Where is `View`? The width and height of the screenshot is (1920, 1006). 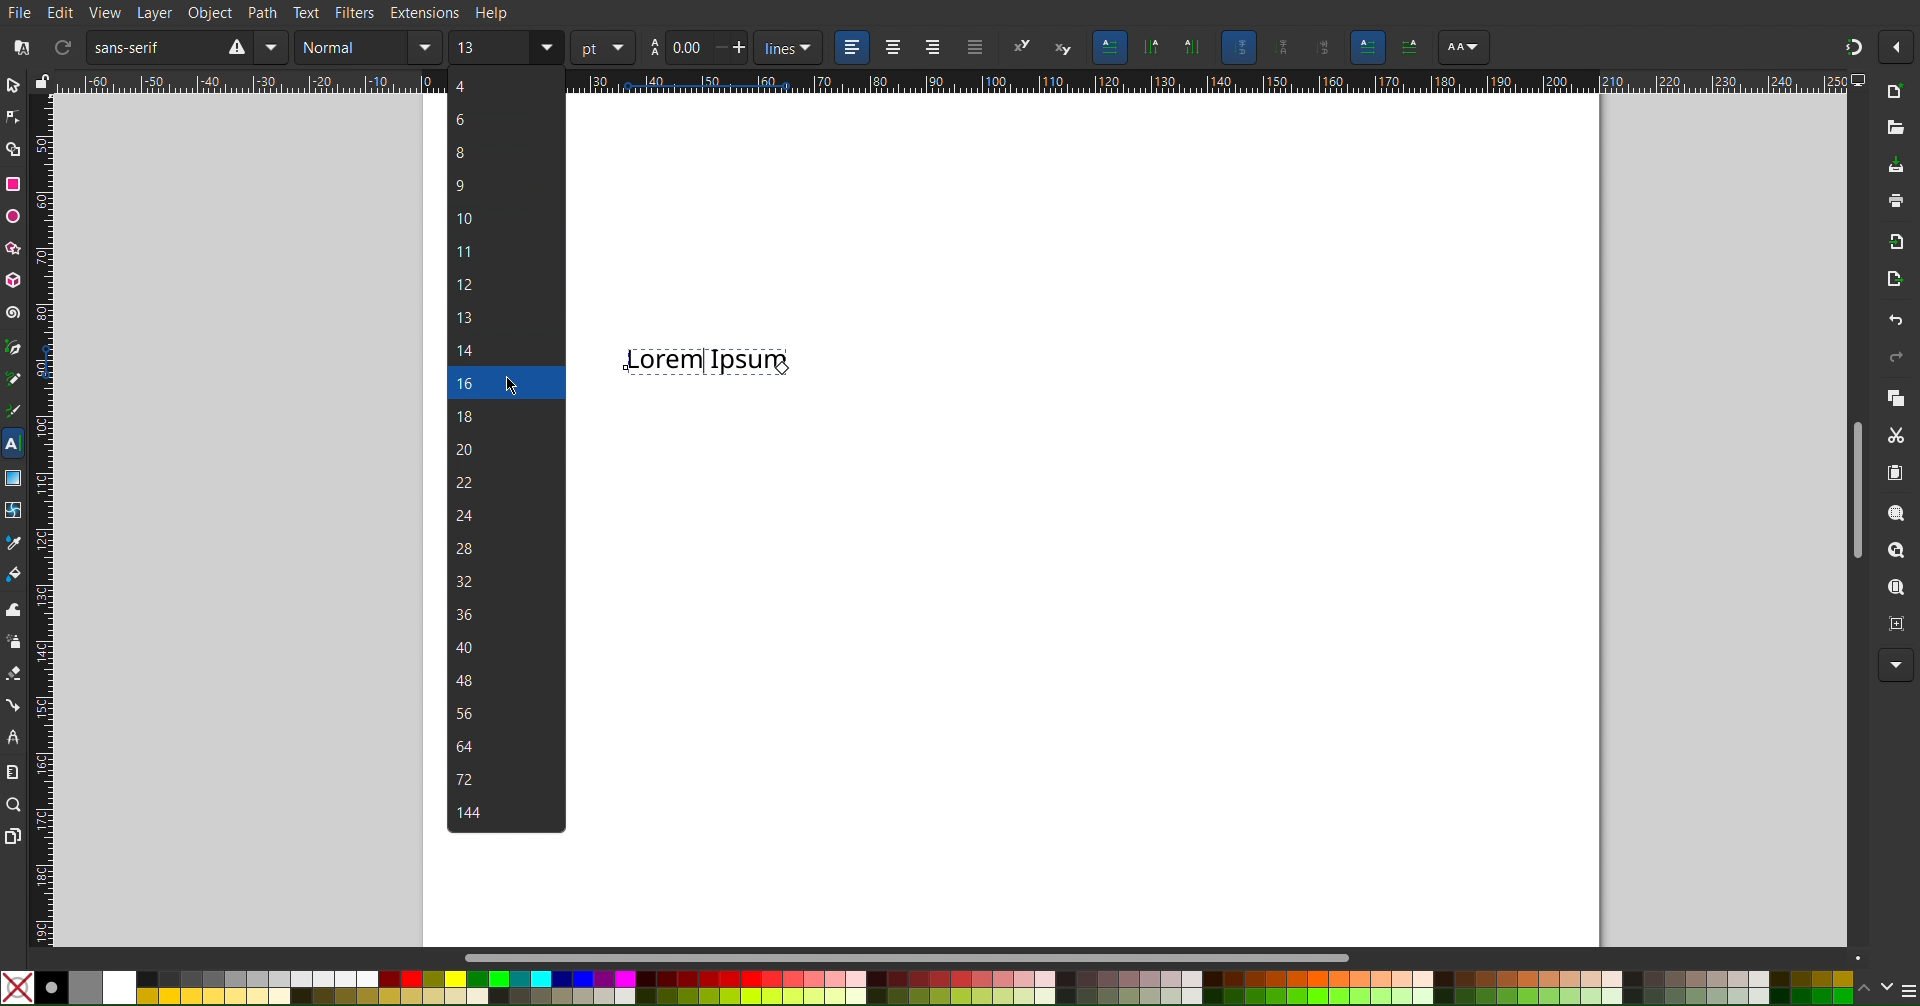
View is located at coordinates (106, 13).